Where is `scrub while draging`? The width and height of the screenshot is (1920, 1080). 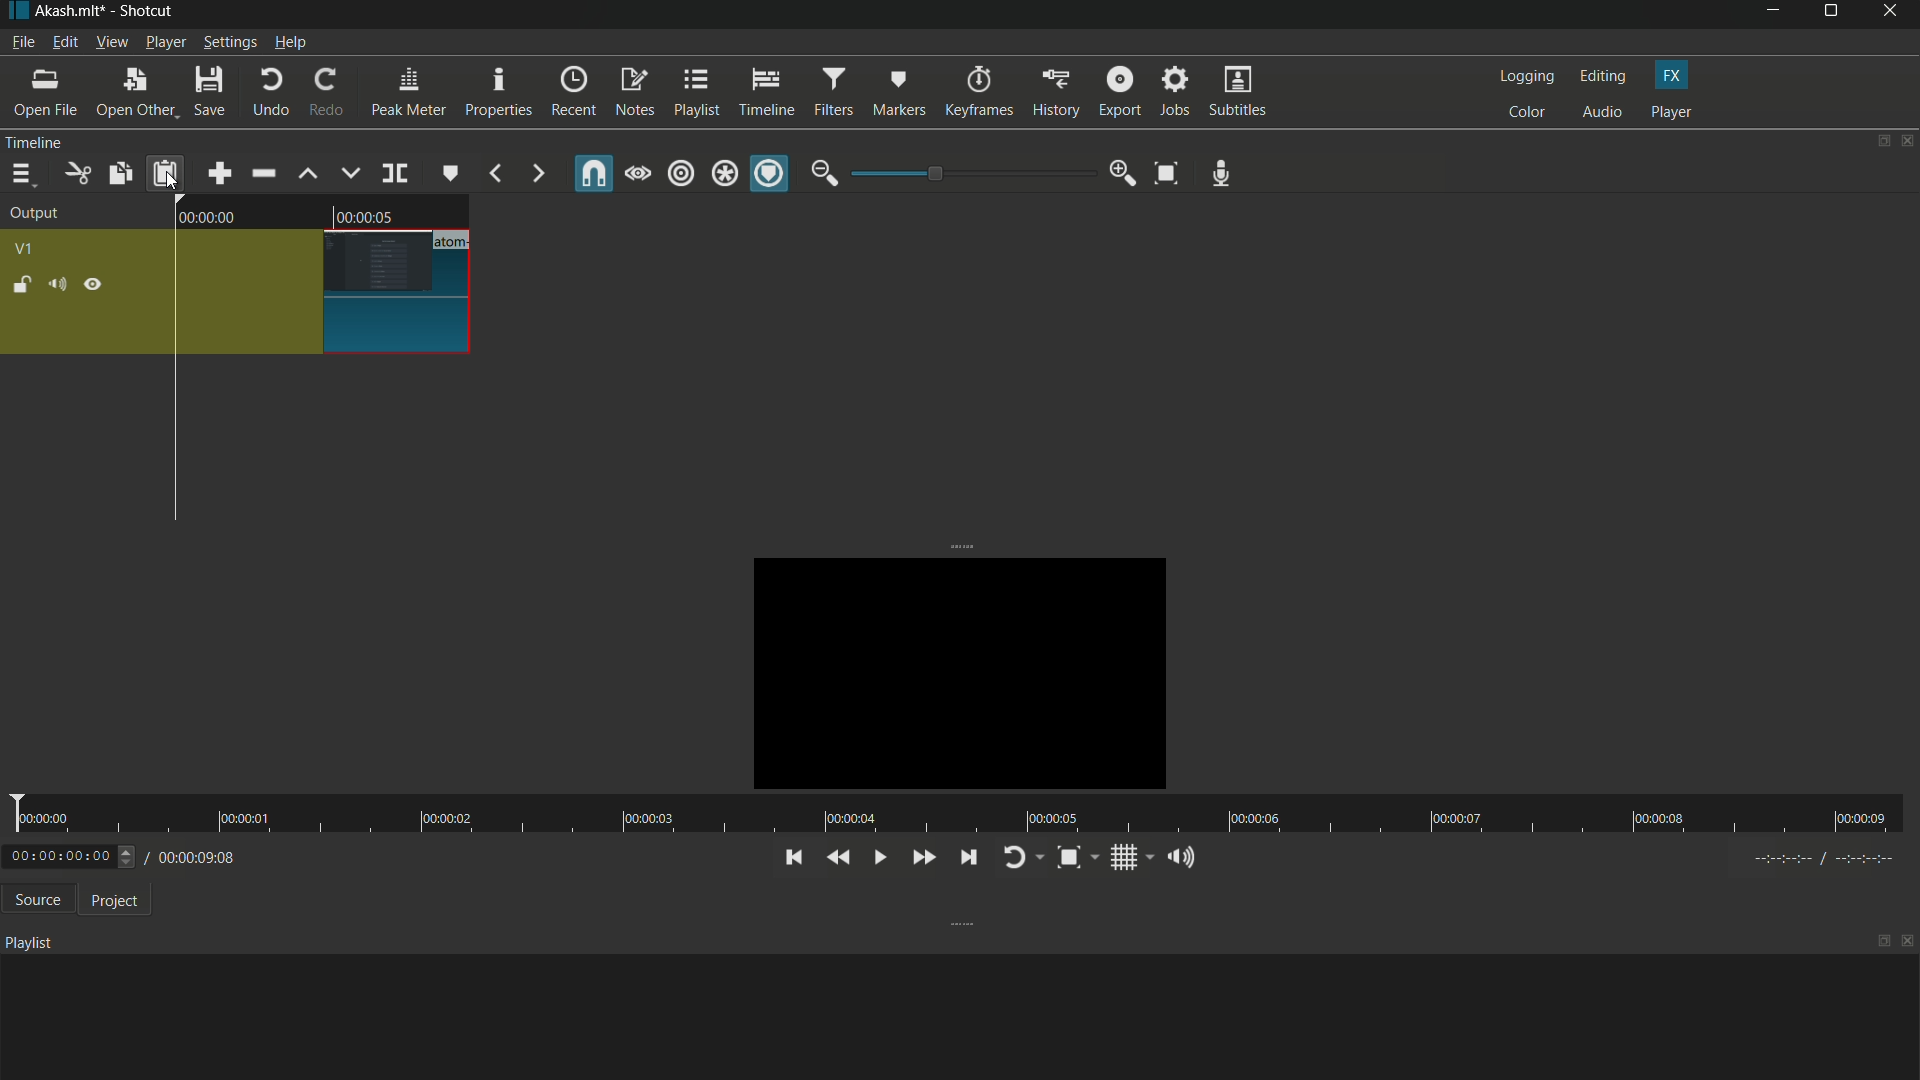
scrub while draging is located at coordinates (639, 173).